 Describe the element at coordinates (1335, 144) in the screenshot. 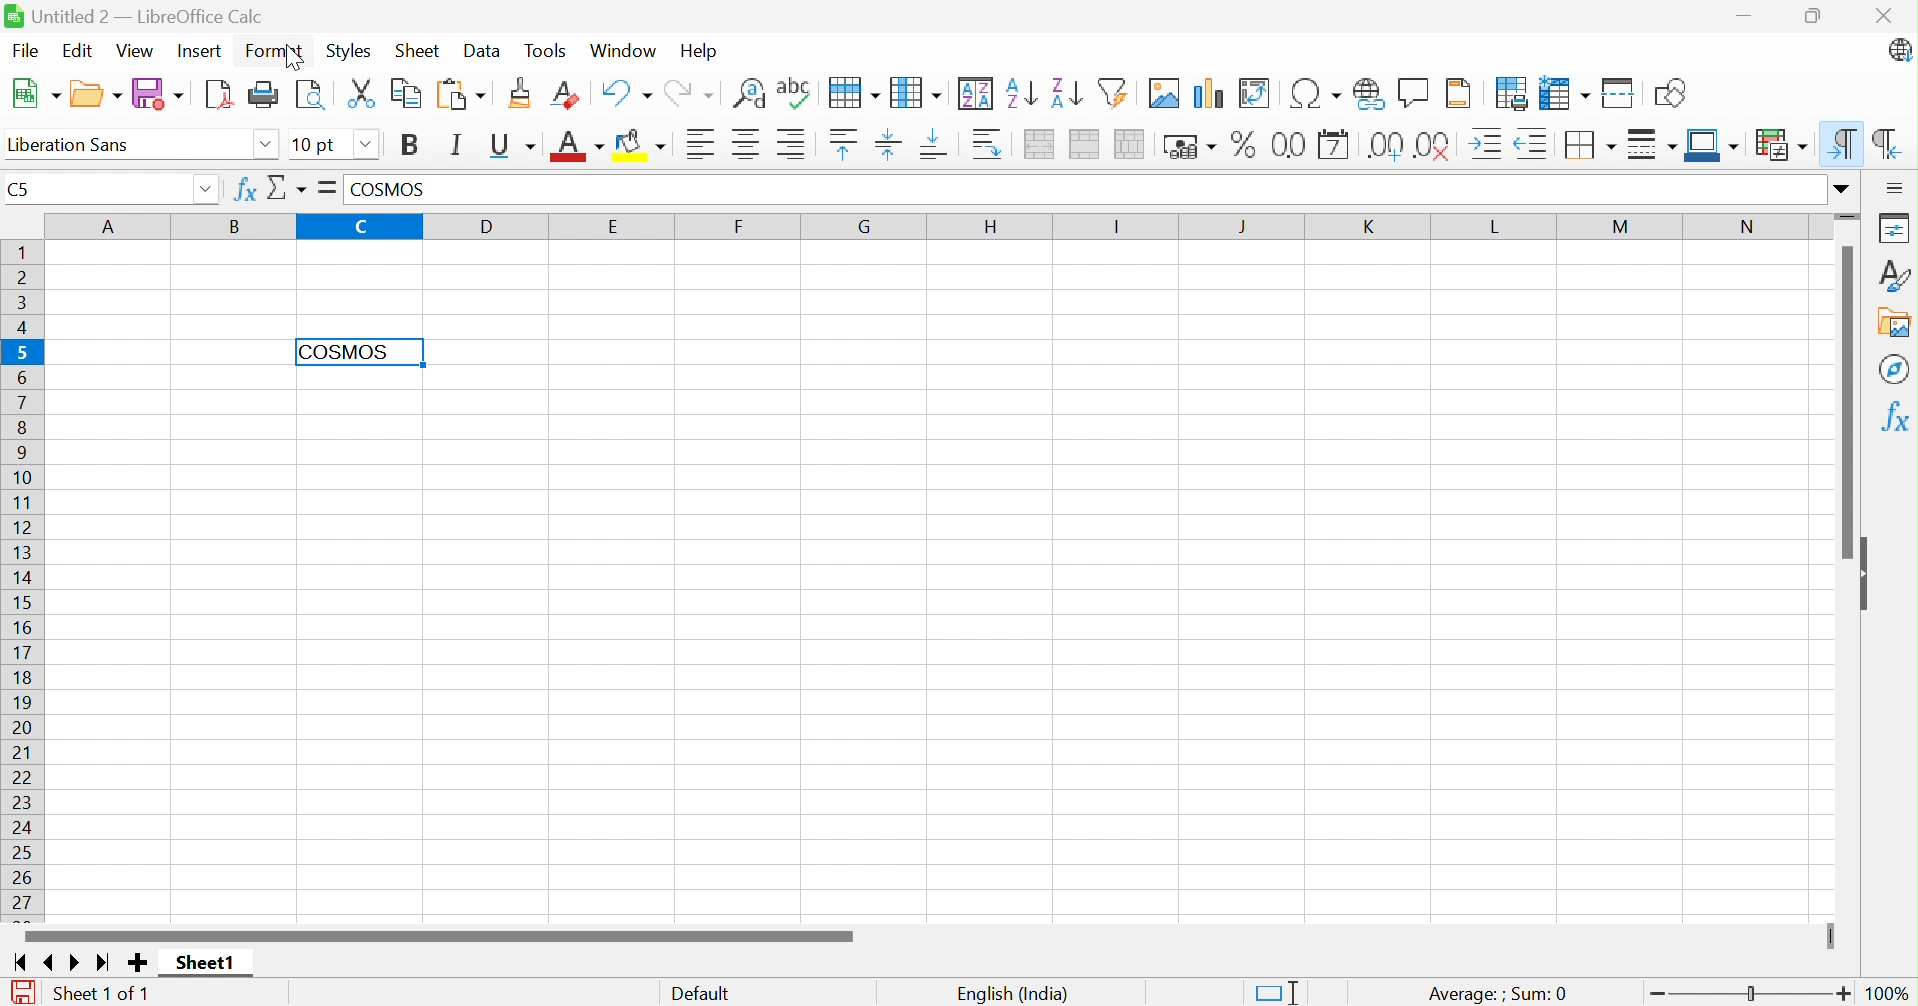

I see `Format as Date` at that location.